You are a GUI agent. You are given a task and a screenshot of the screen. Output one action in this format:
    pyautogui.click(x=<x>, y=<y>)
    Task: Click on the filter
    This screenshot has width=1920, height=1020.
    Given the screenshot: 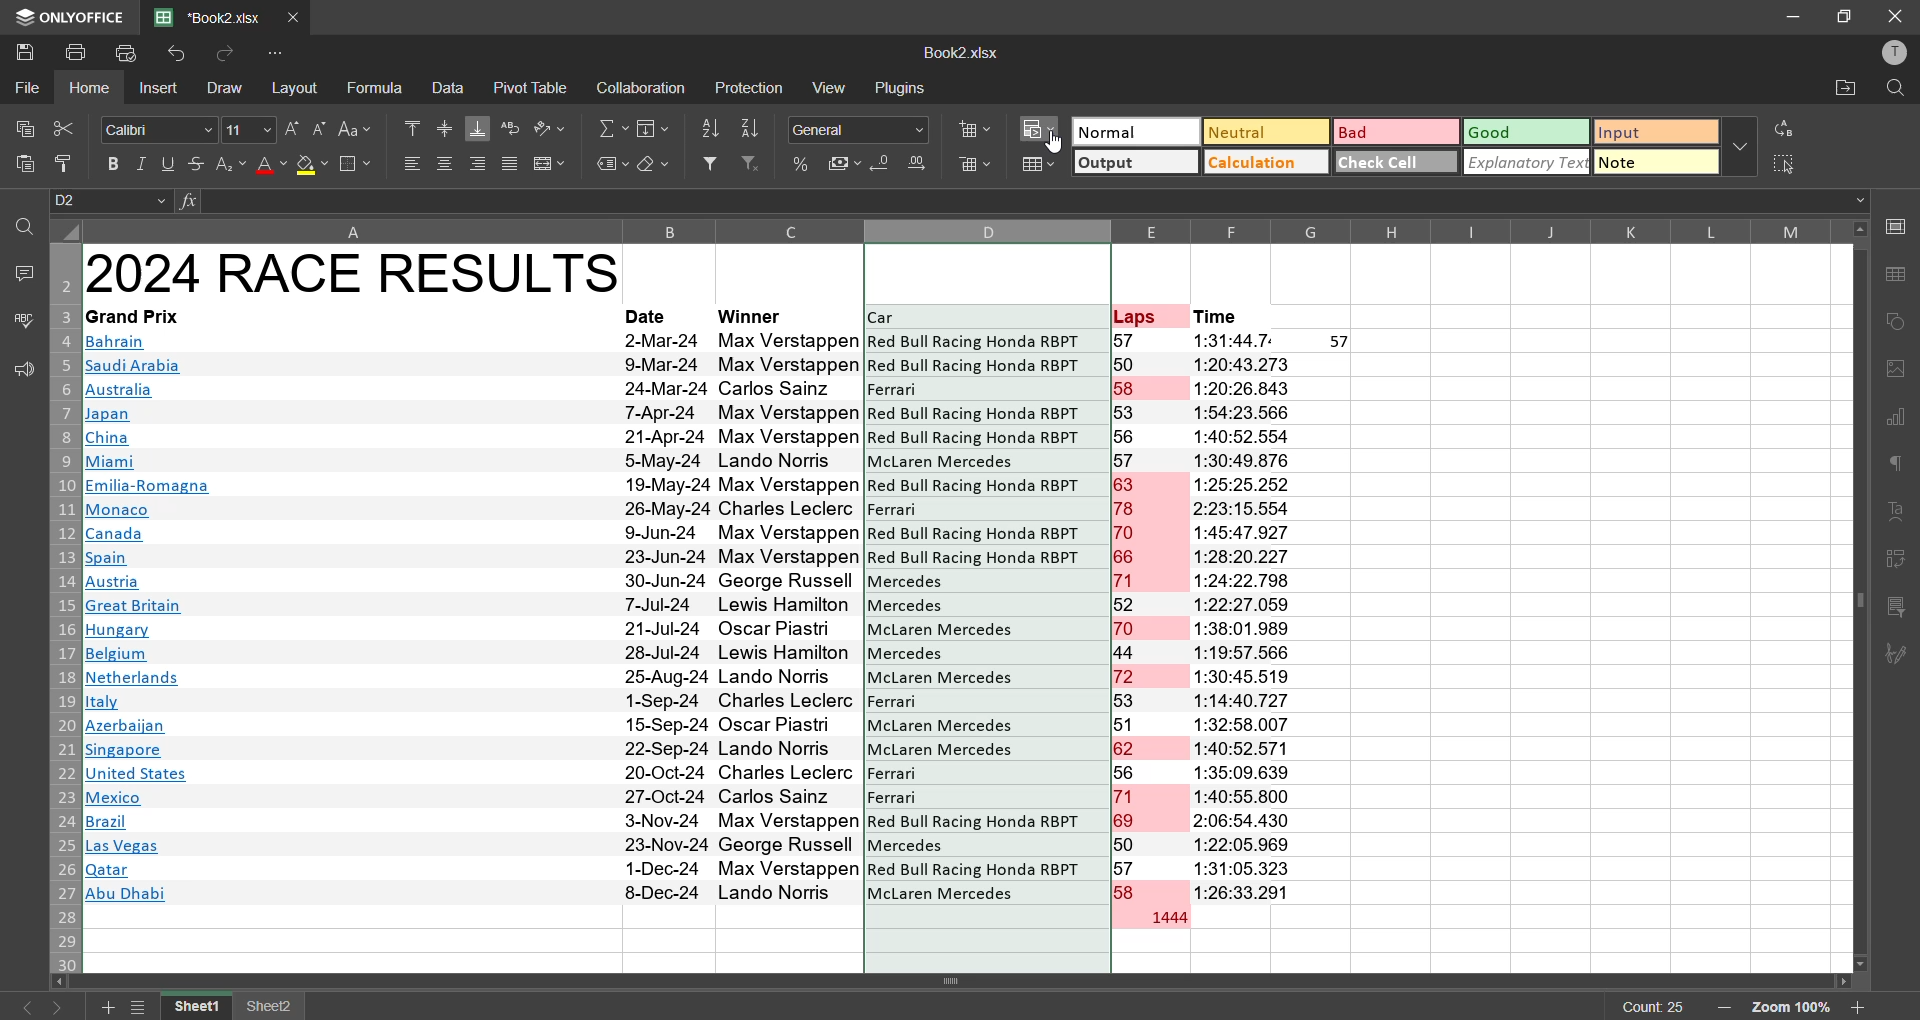 What is the action you would take?
    pyautogui.click(x=710, y=163)
    